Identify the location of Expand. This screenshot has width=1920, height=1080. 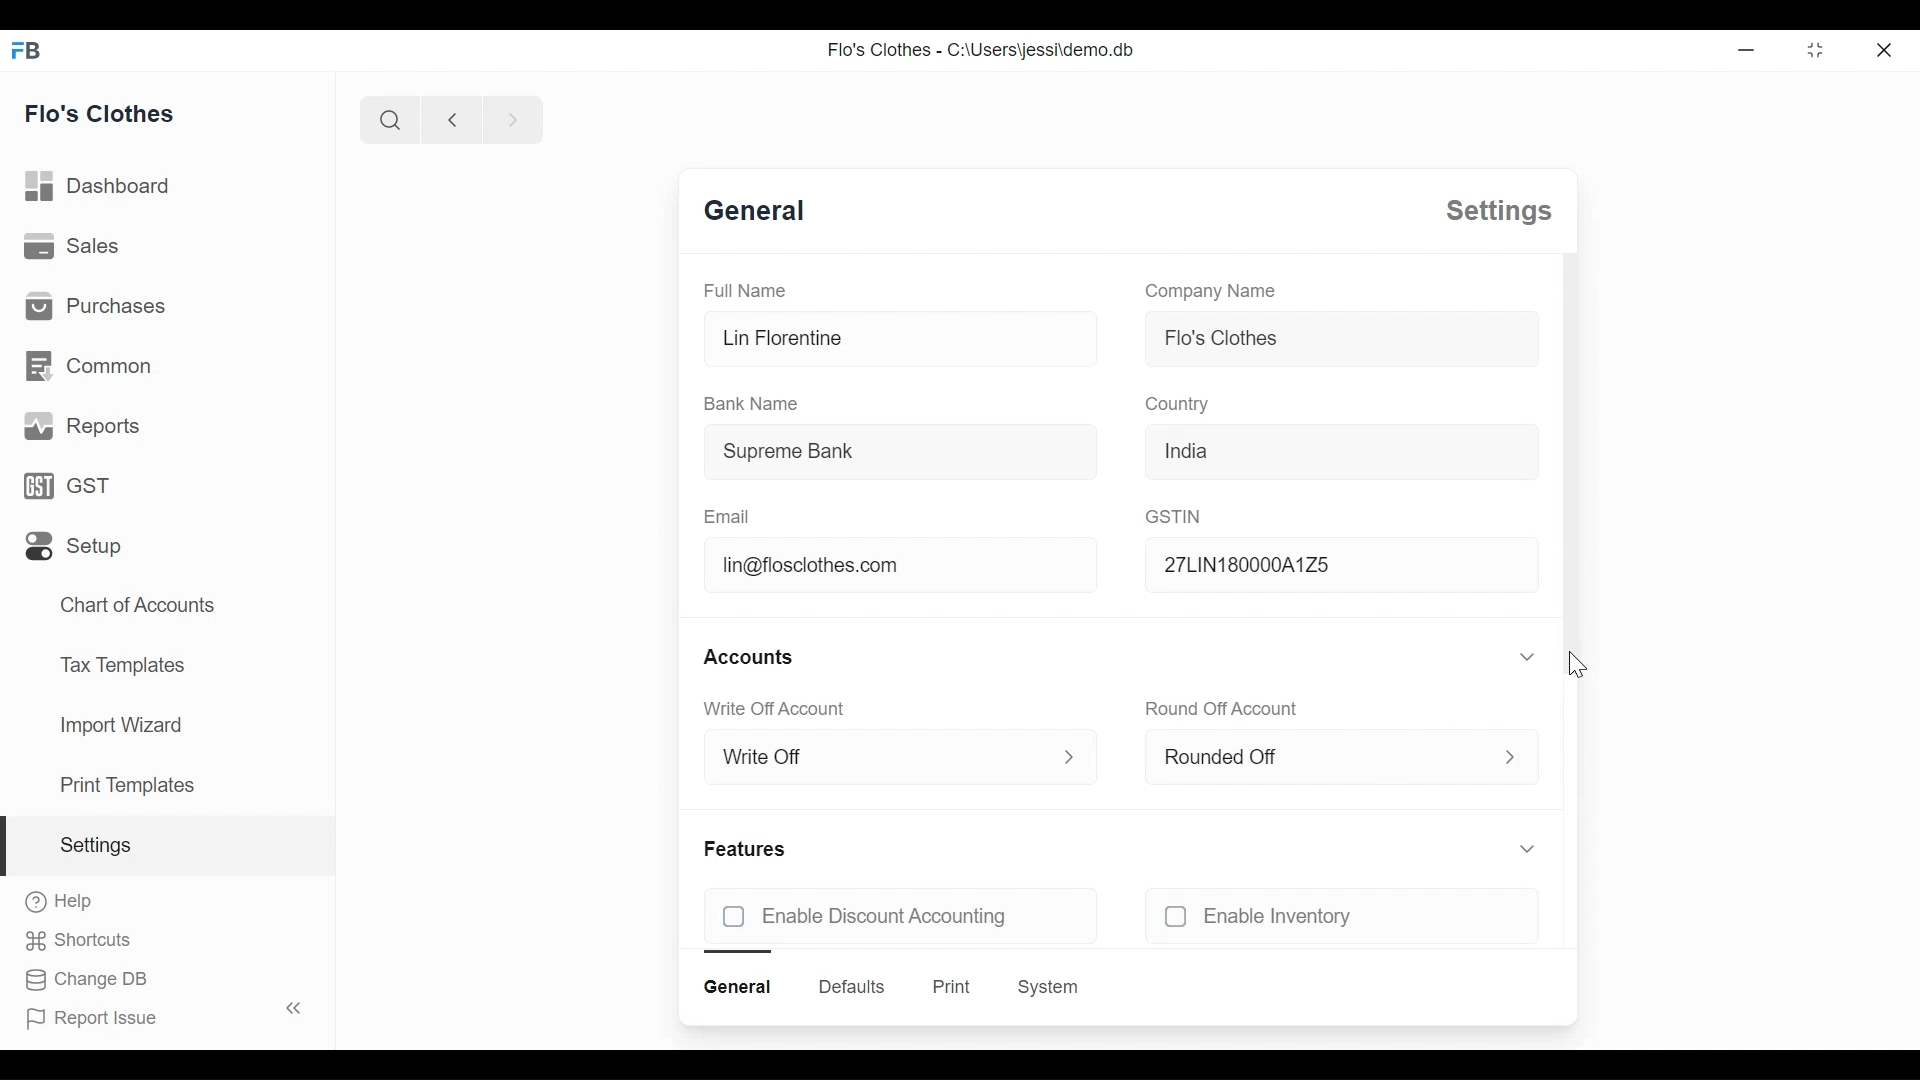
(1530, 657).